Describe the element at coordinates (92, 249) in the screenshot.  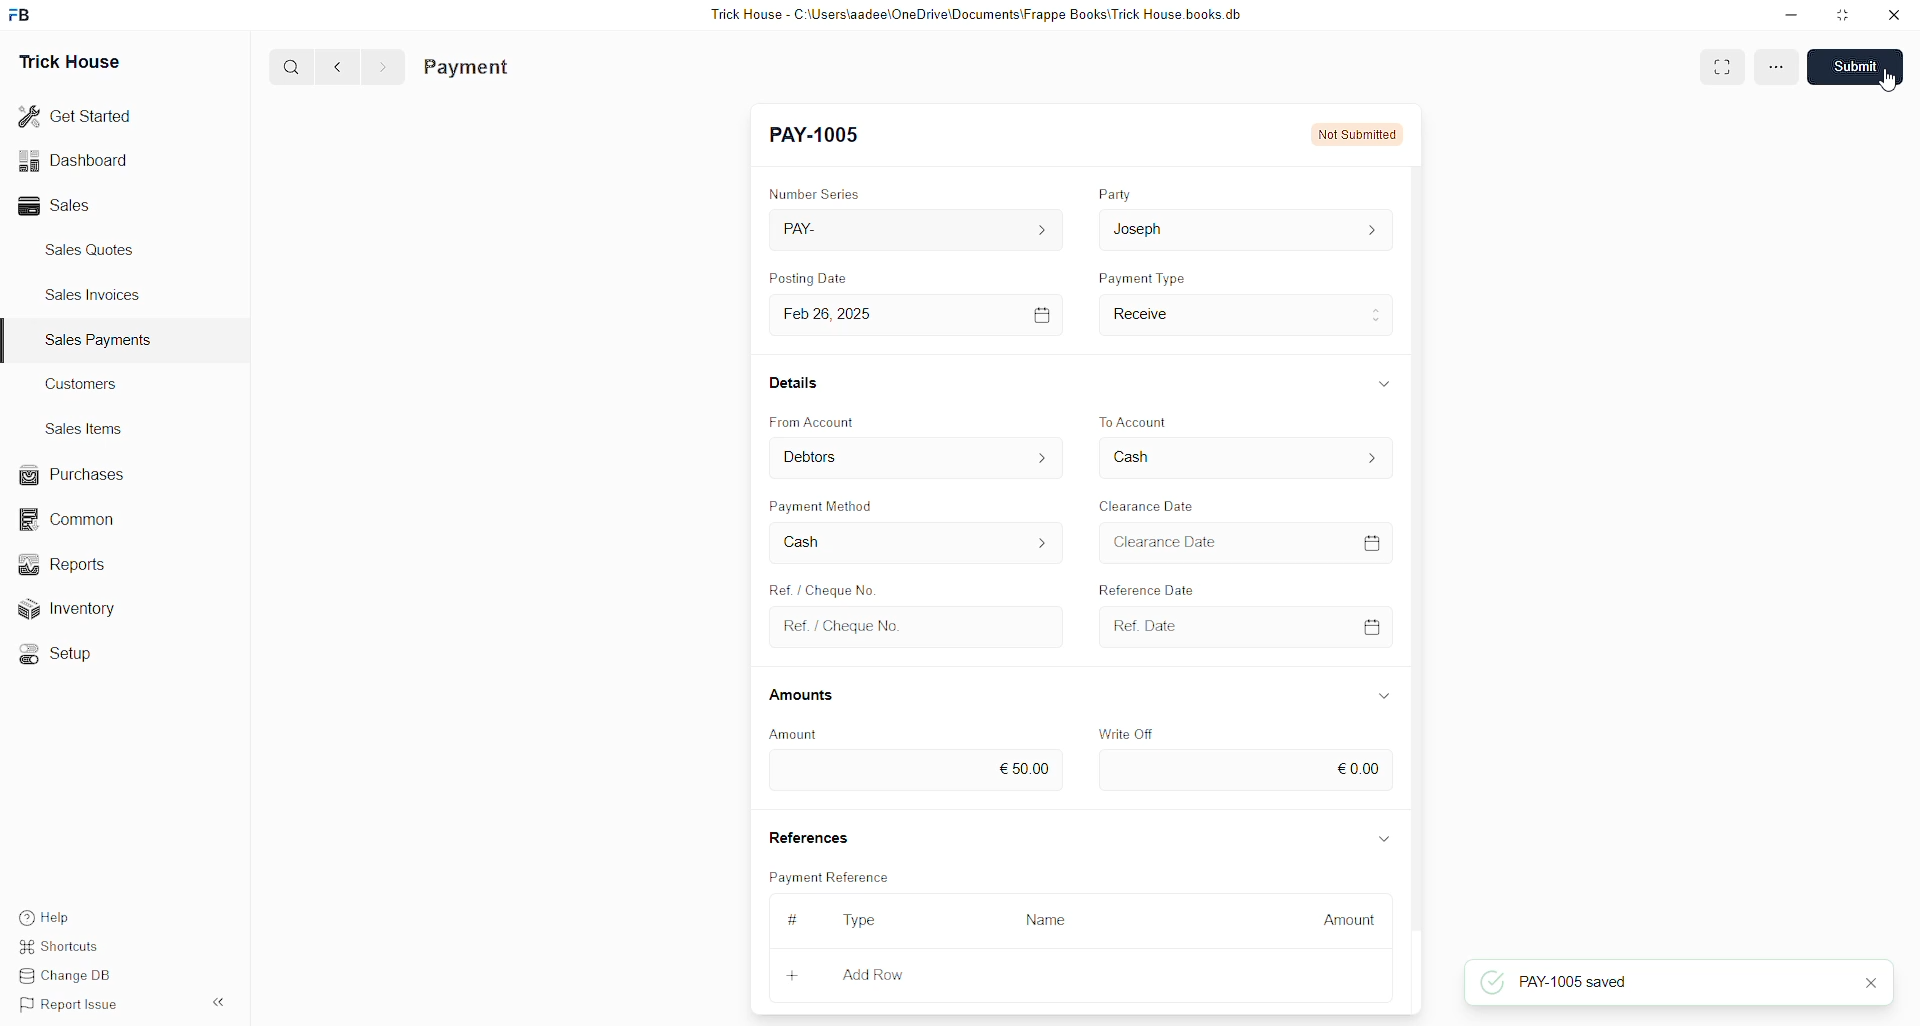
I see `Sales Quotes.` at that location.